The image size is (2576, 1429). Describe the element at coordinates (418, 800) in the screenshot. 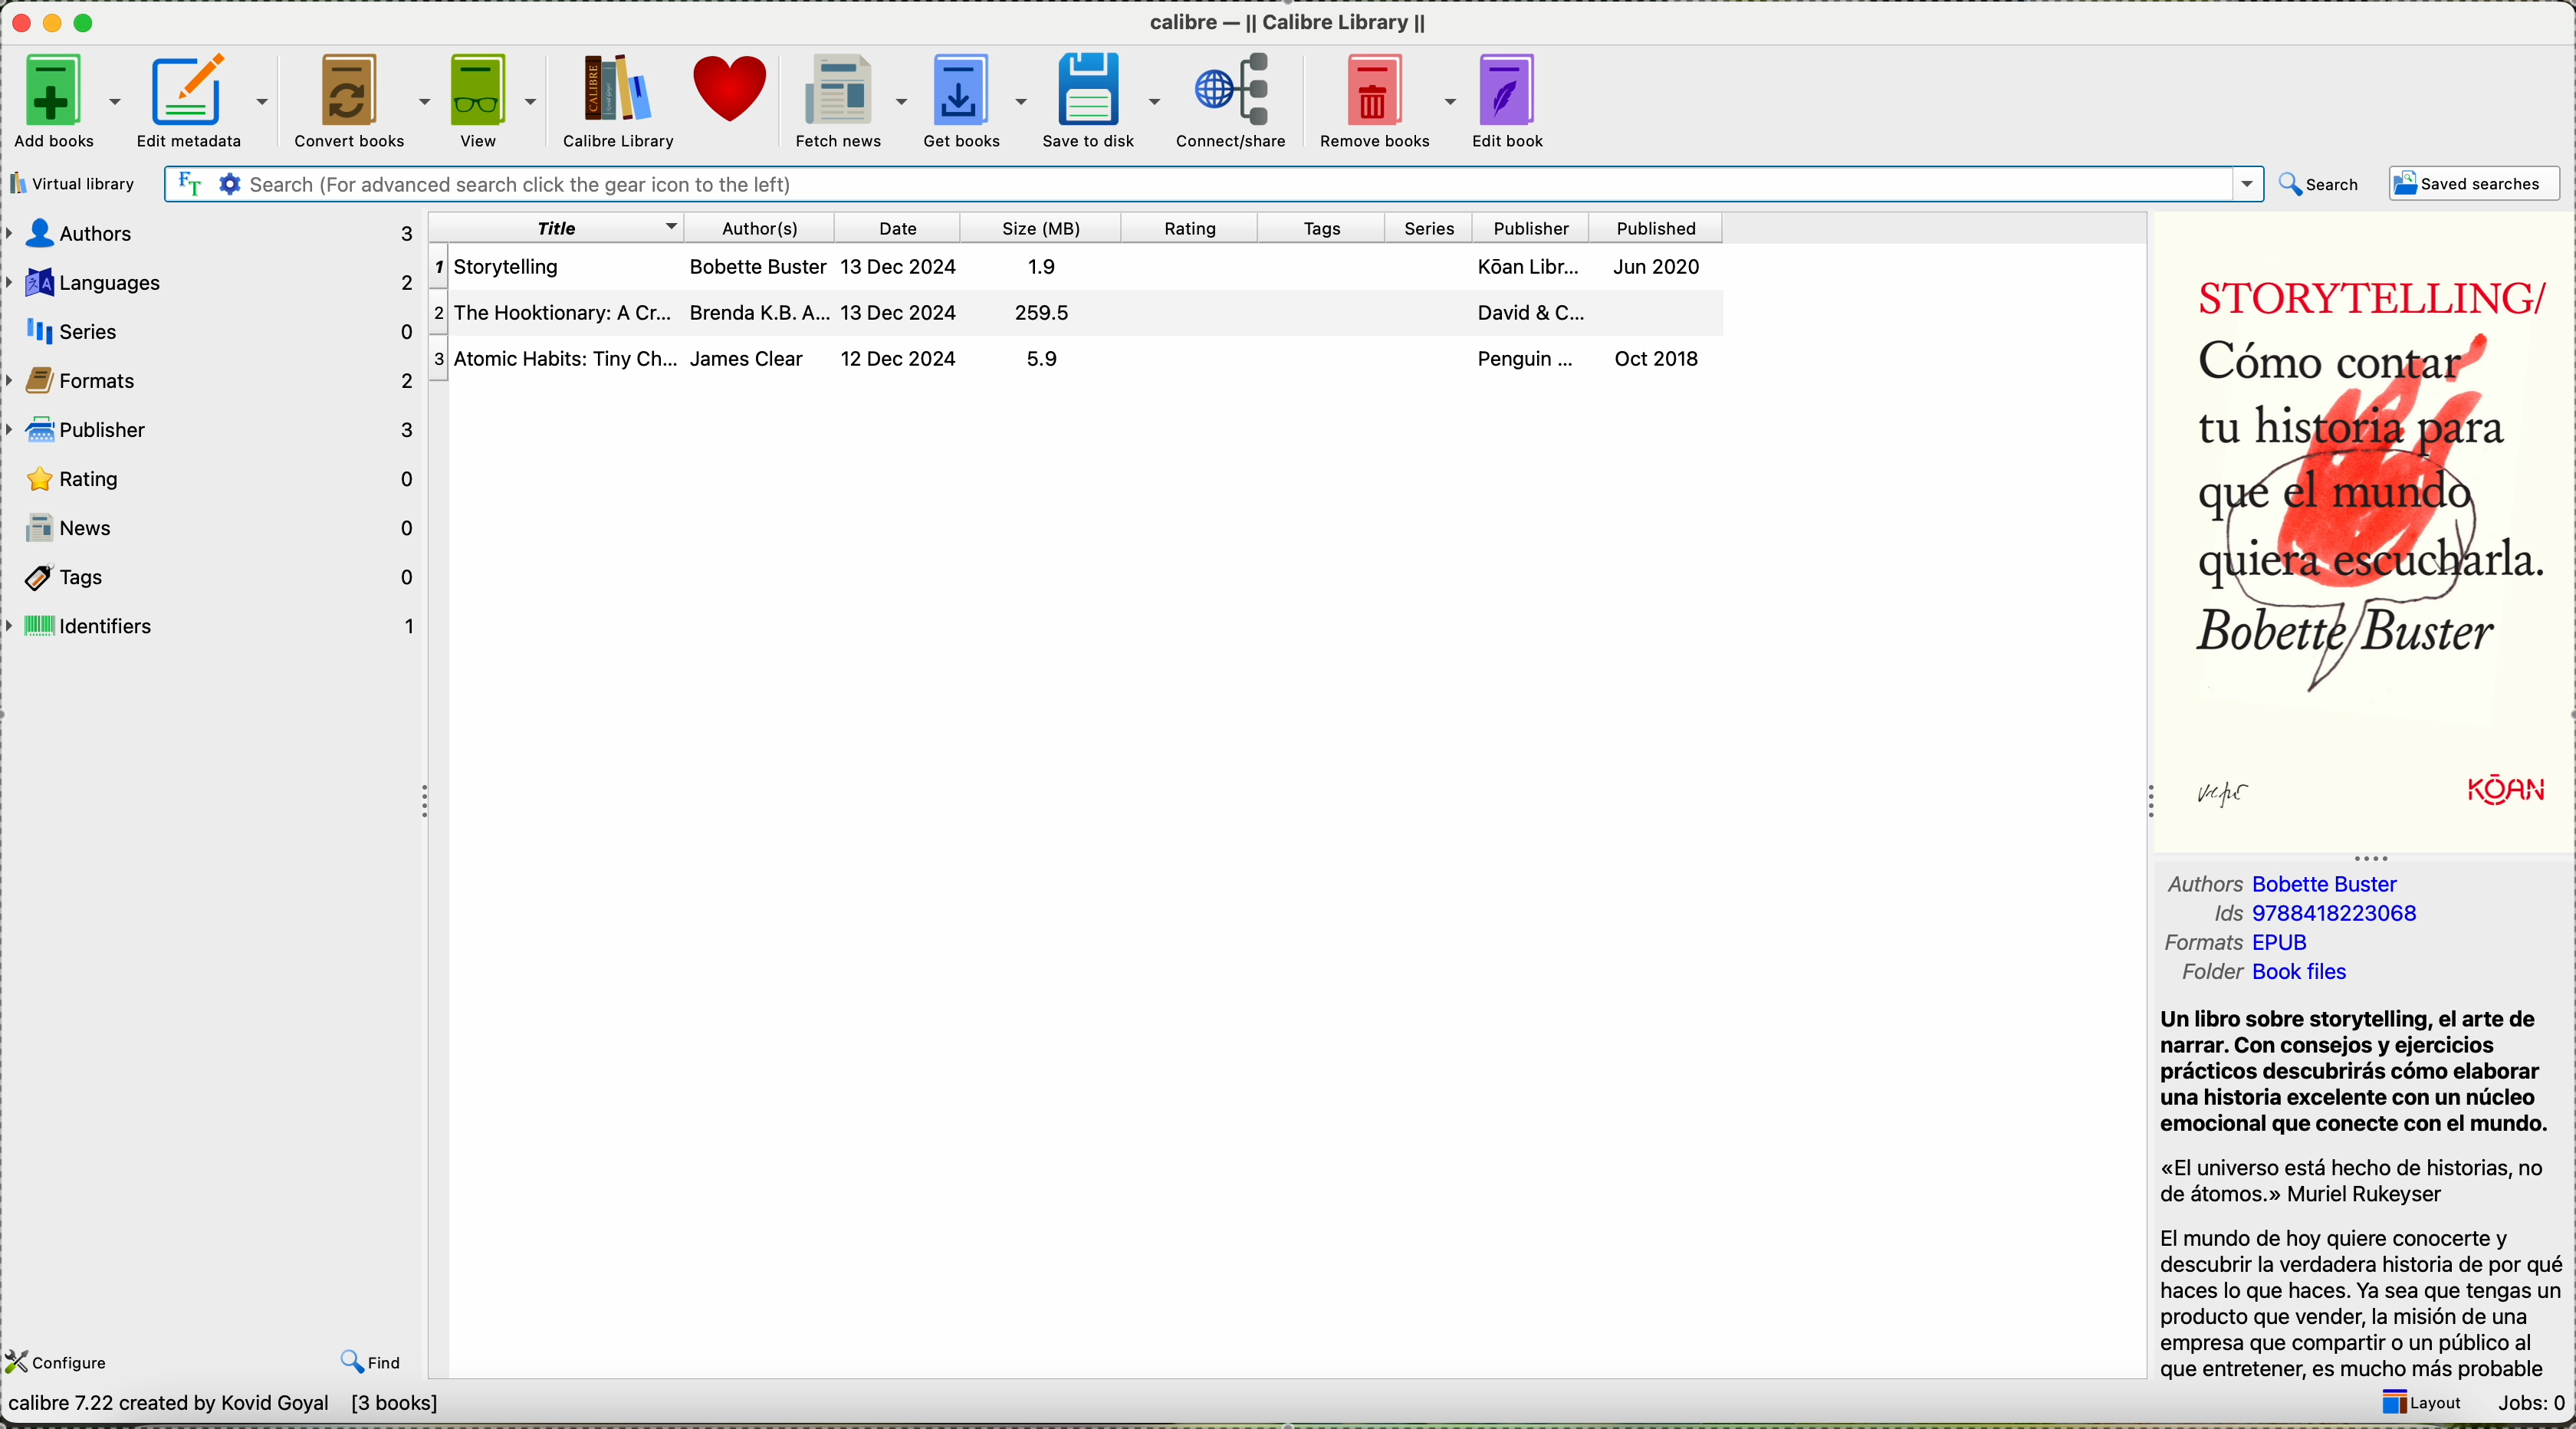

I see `Collapse` at that location.